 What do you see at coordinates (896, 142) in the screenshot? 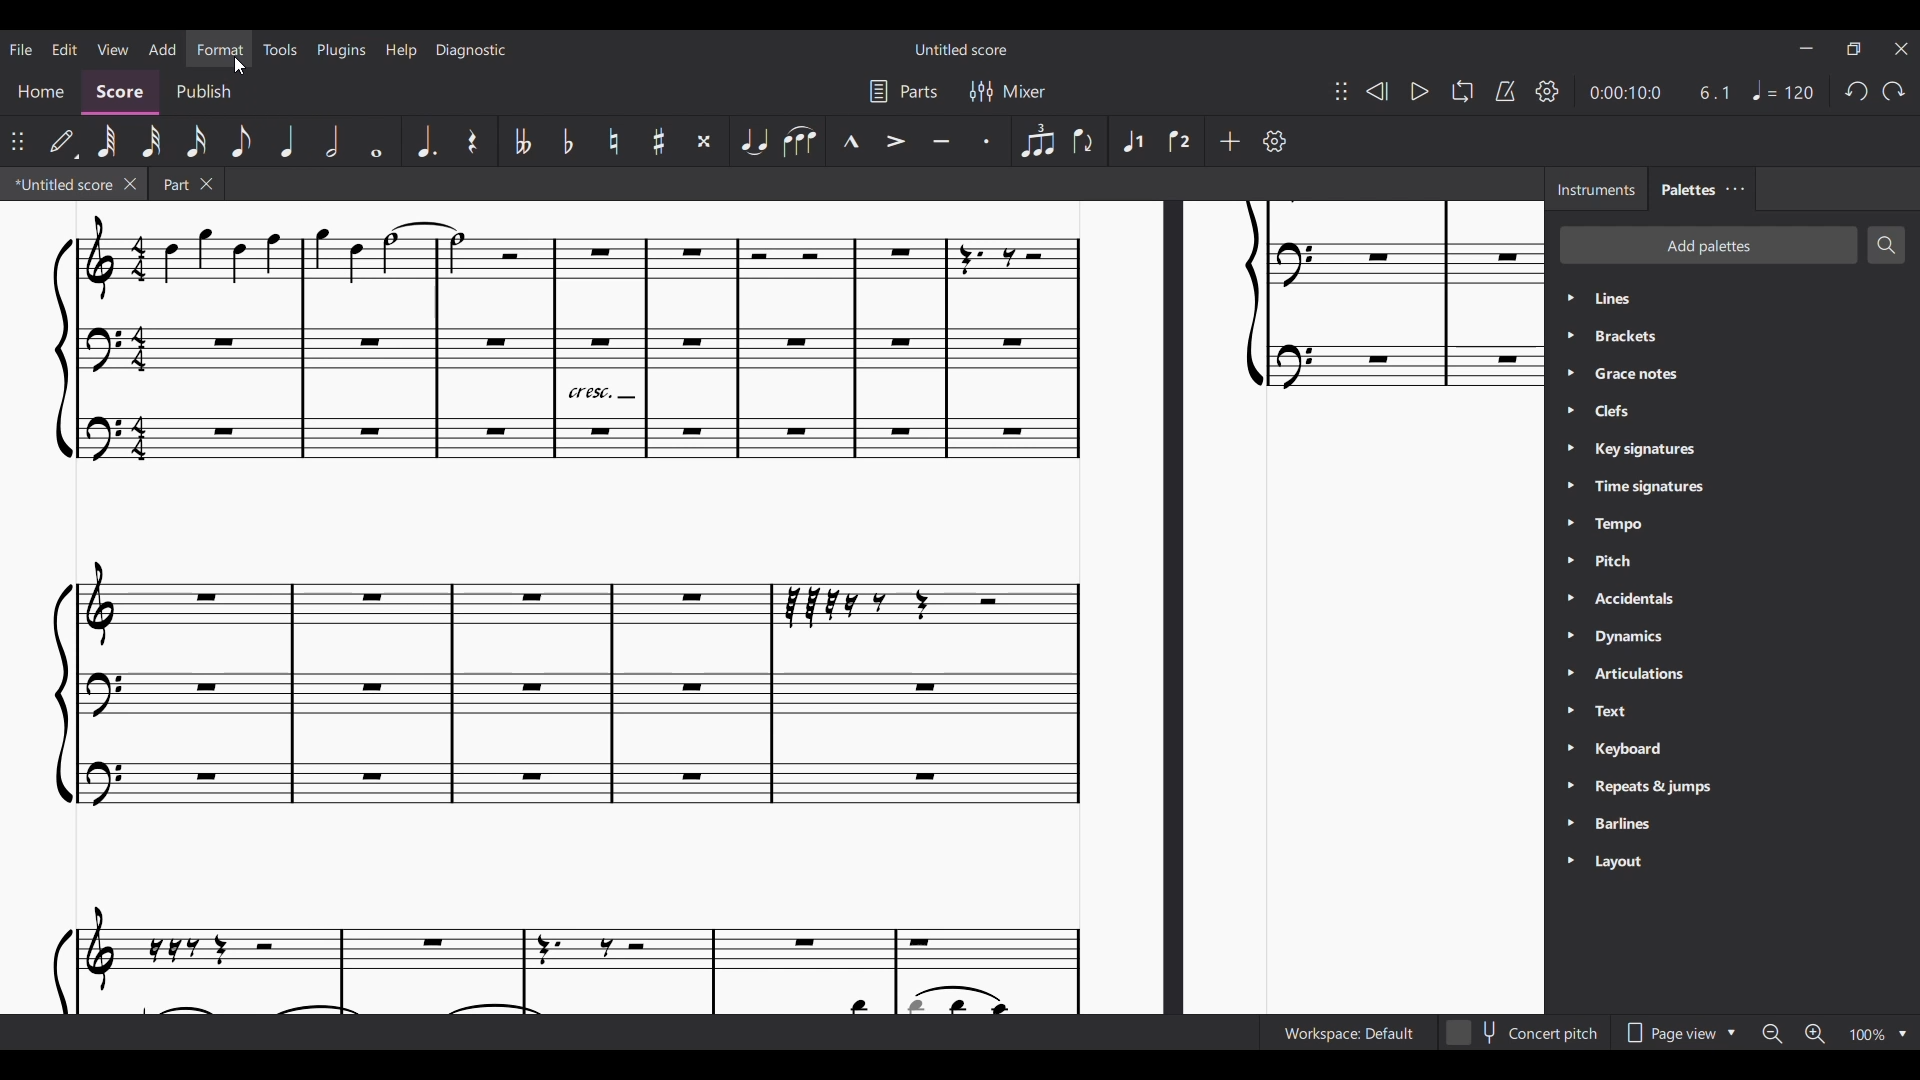
I see `Accent` at bounding box center [896, 142].